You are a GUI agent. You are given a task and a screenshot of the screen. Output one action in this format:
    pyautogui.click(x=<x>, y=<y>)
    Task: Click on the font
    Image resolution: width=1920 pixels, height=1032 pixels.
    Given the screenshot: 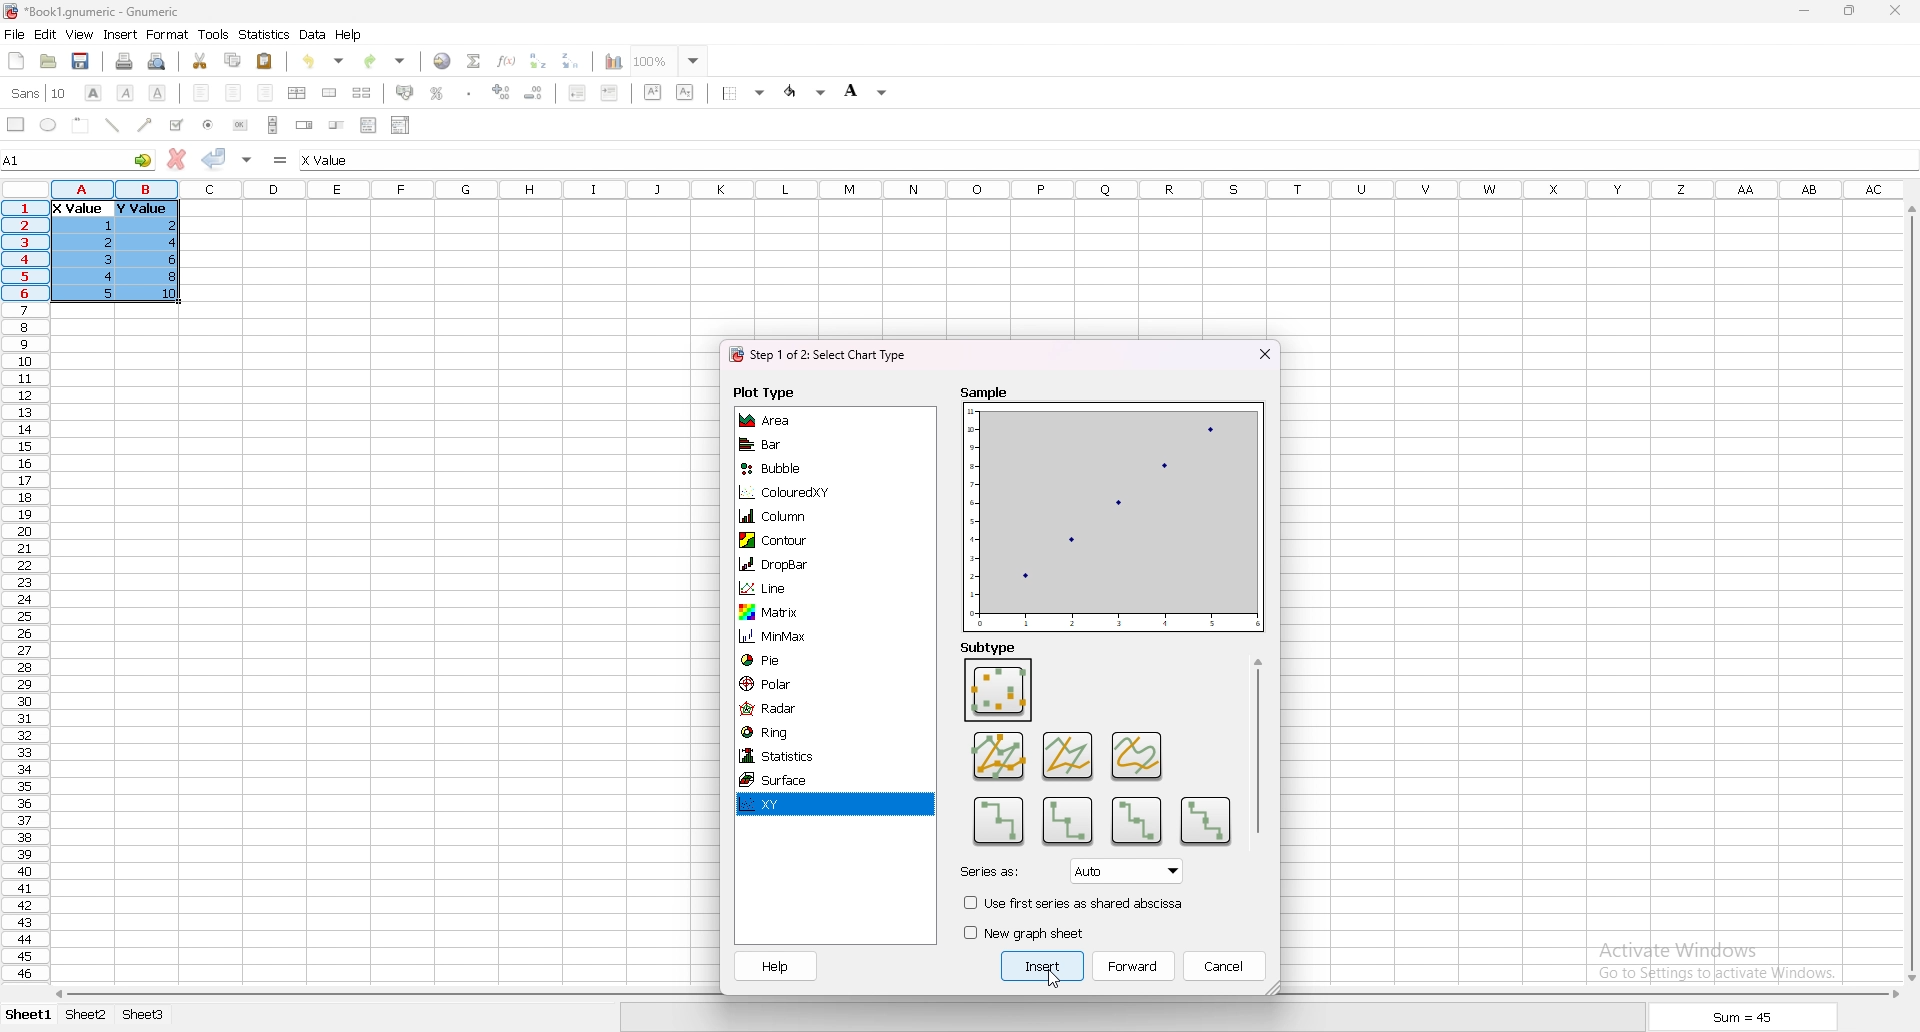 What is the action you would take?
    pyautogui.click(x=39, y=93)
    